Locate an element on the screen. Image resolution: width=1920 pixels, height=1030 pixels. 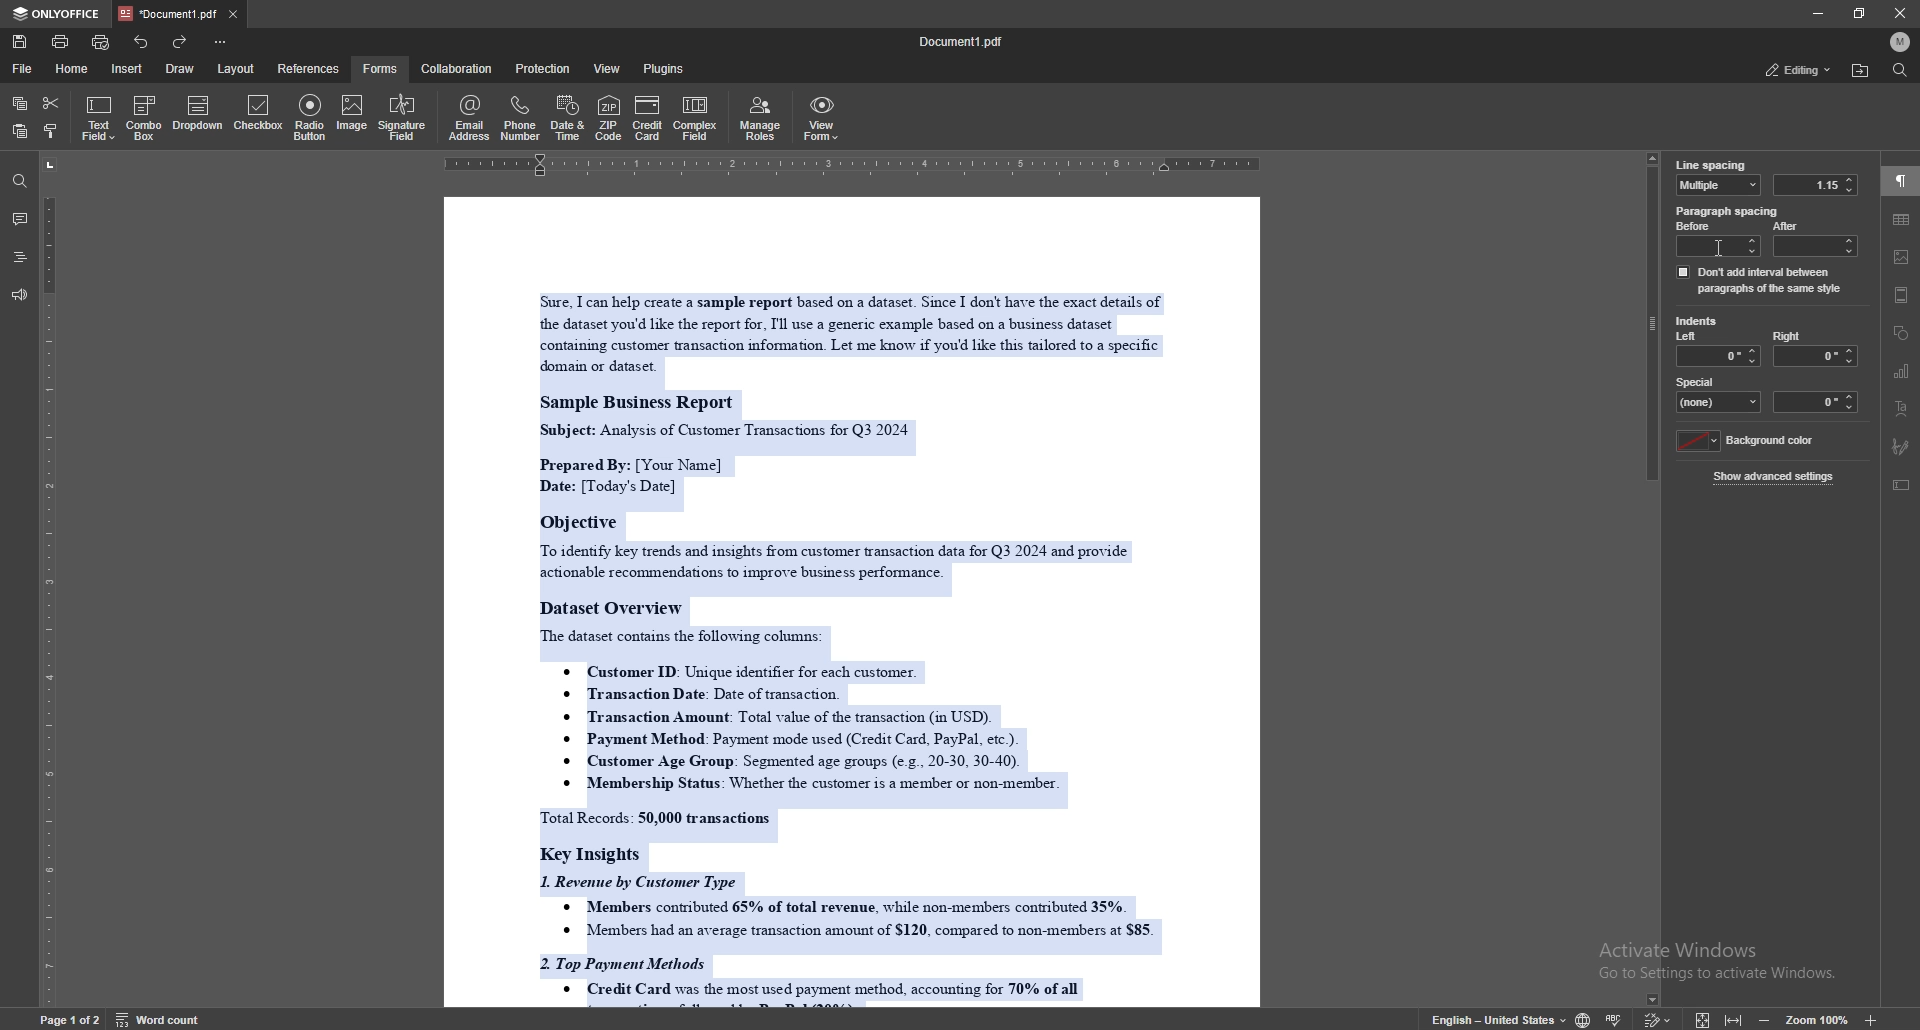
before is located at coordinates (1719, 239).